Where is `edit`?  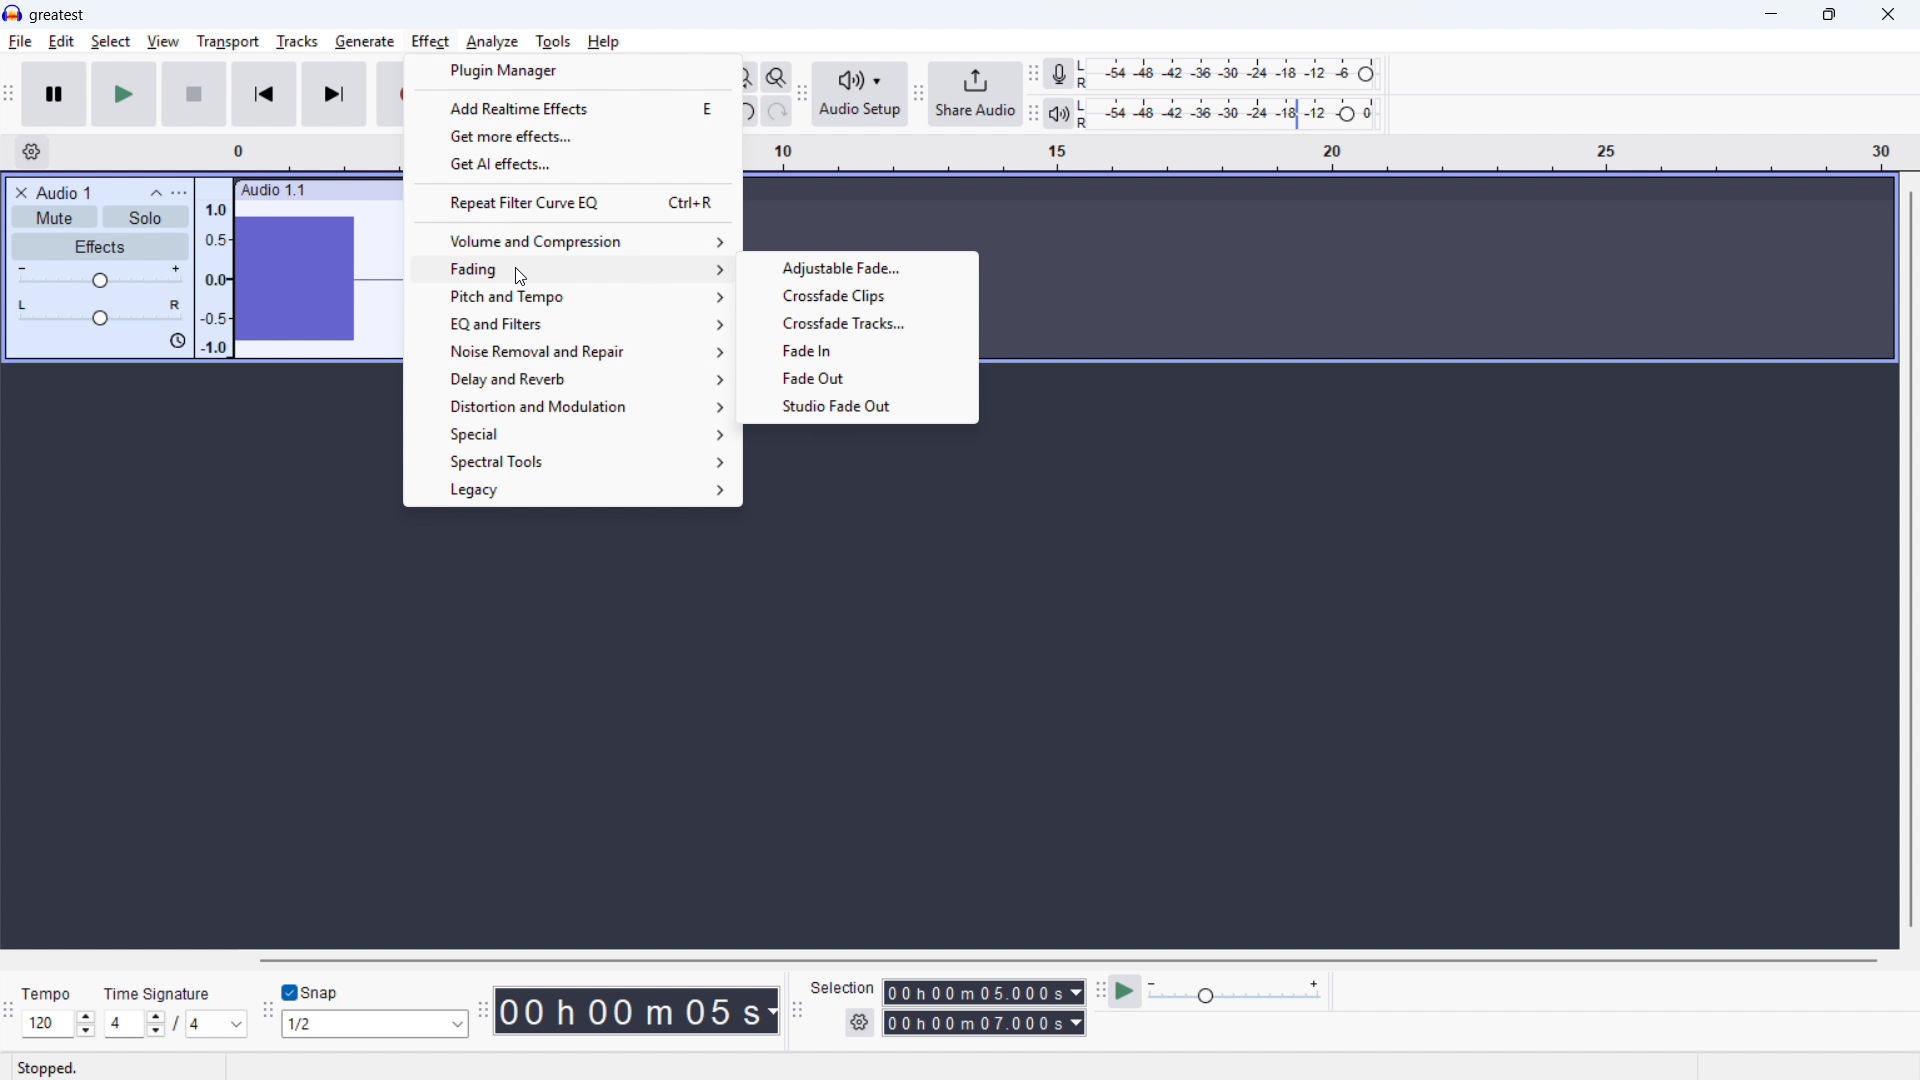
edit is located at coordinates (61, 42).